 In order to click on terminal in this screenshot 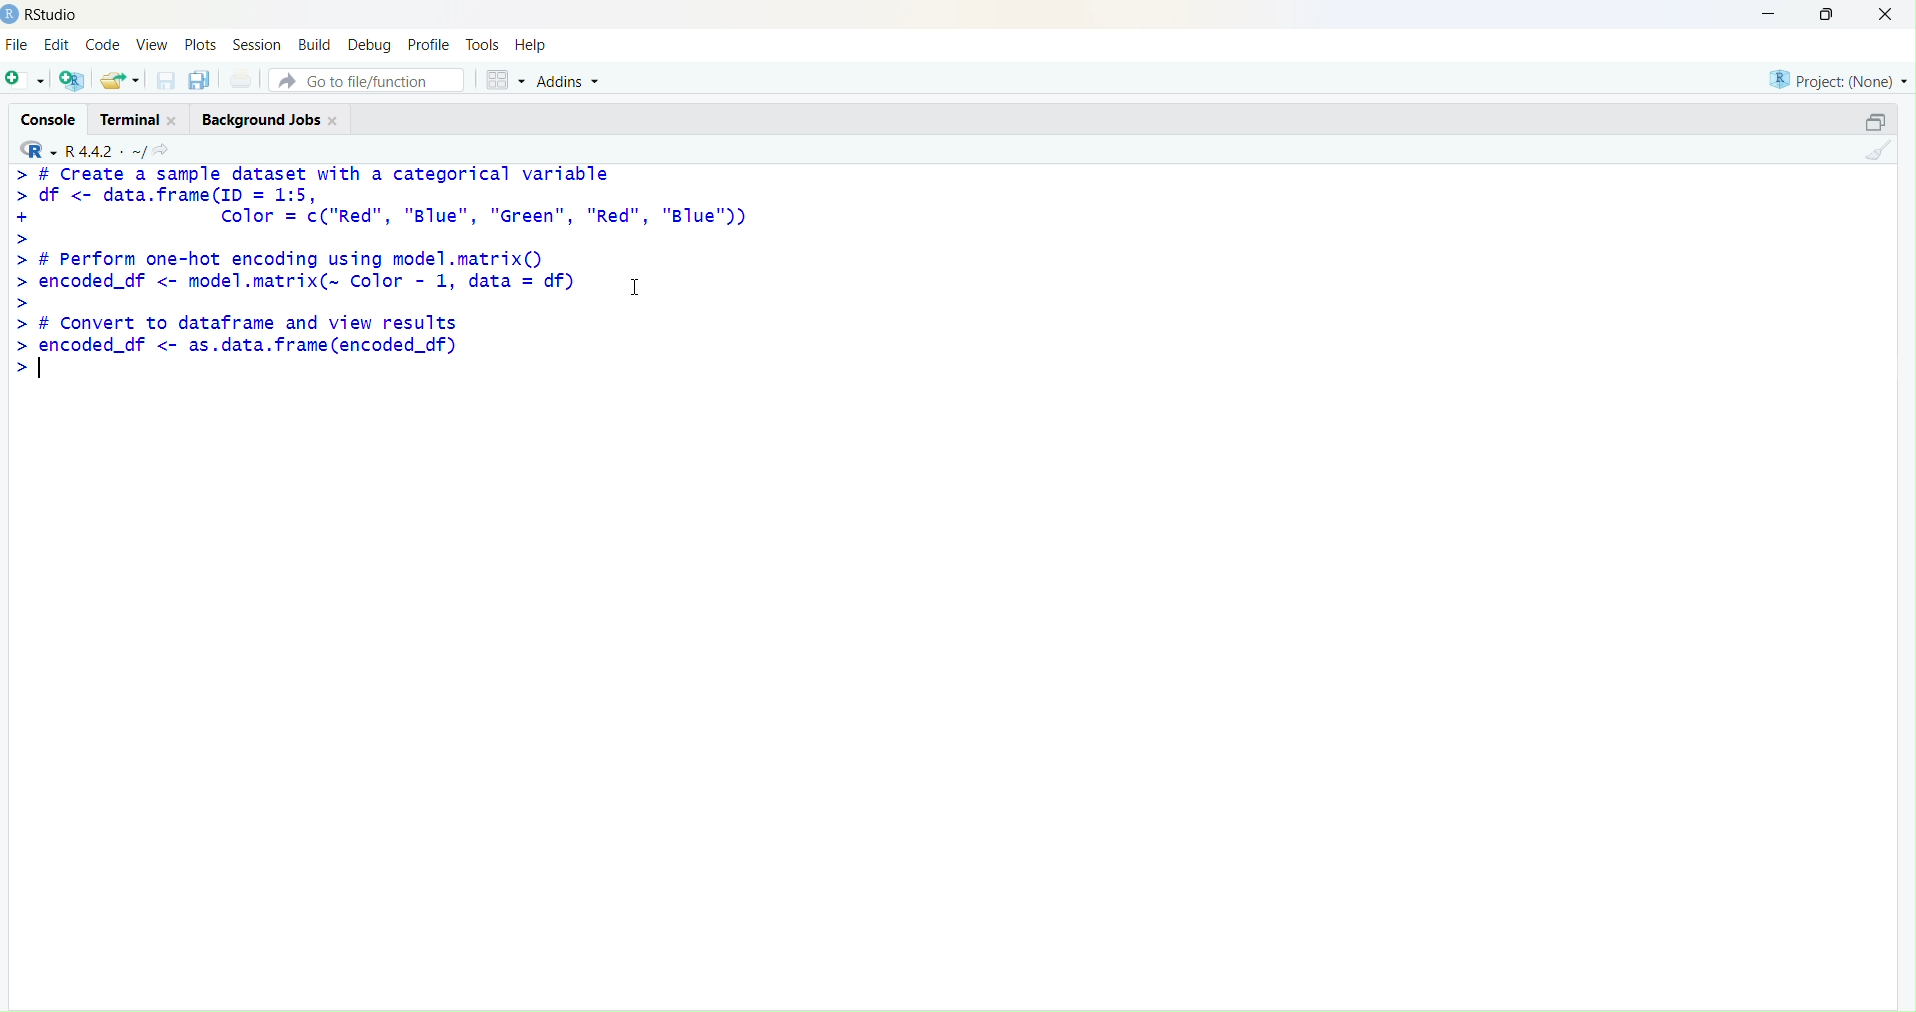, I will do `click(129, 121)`.